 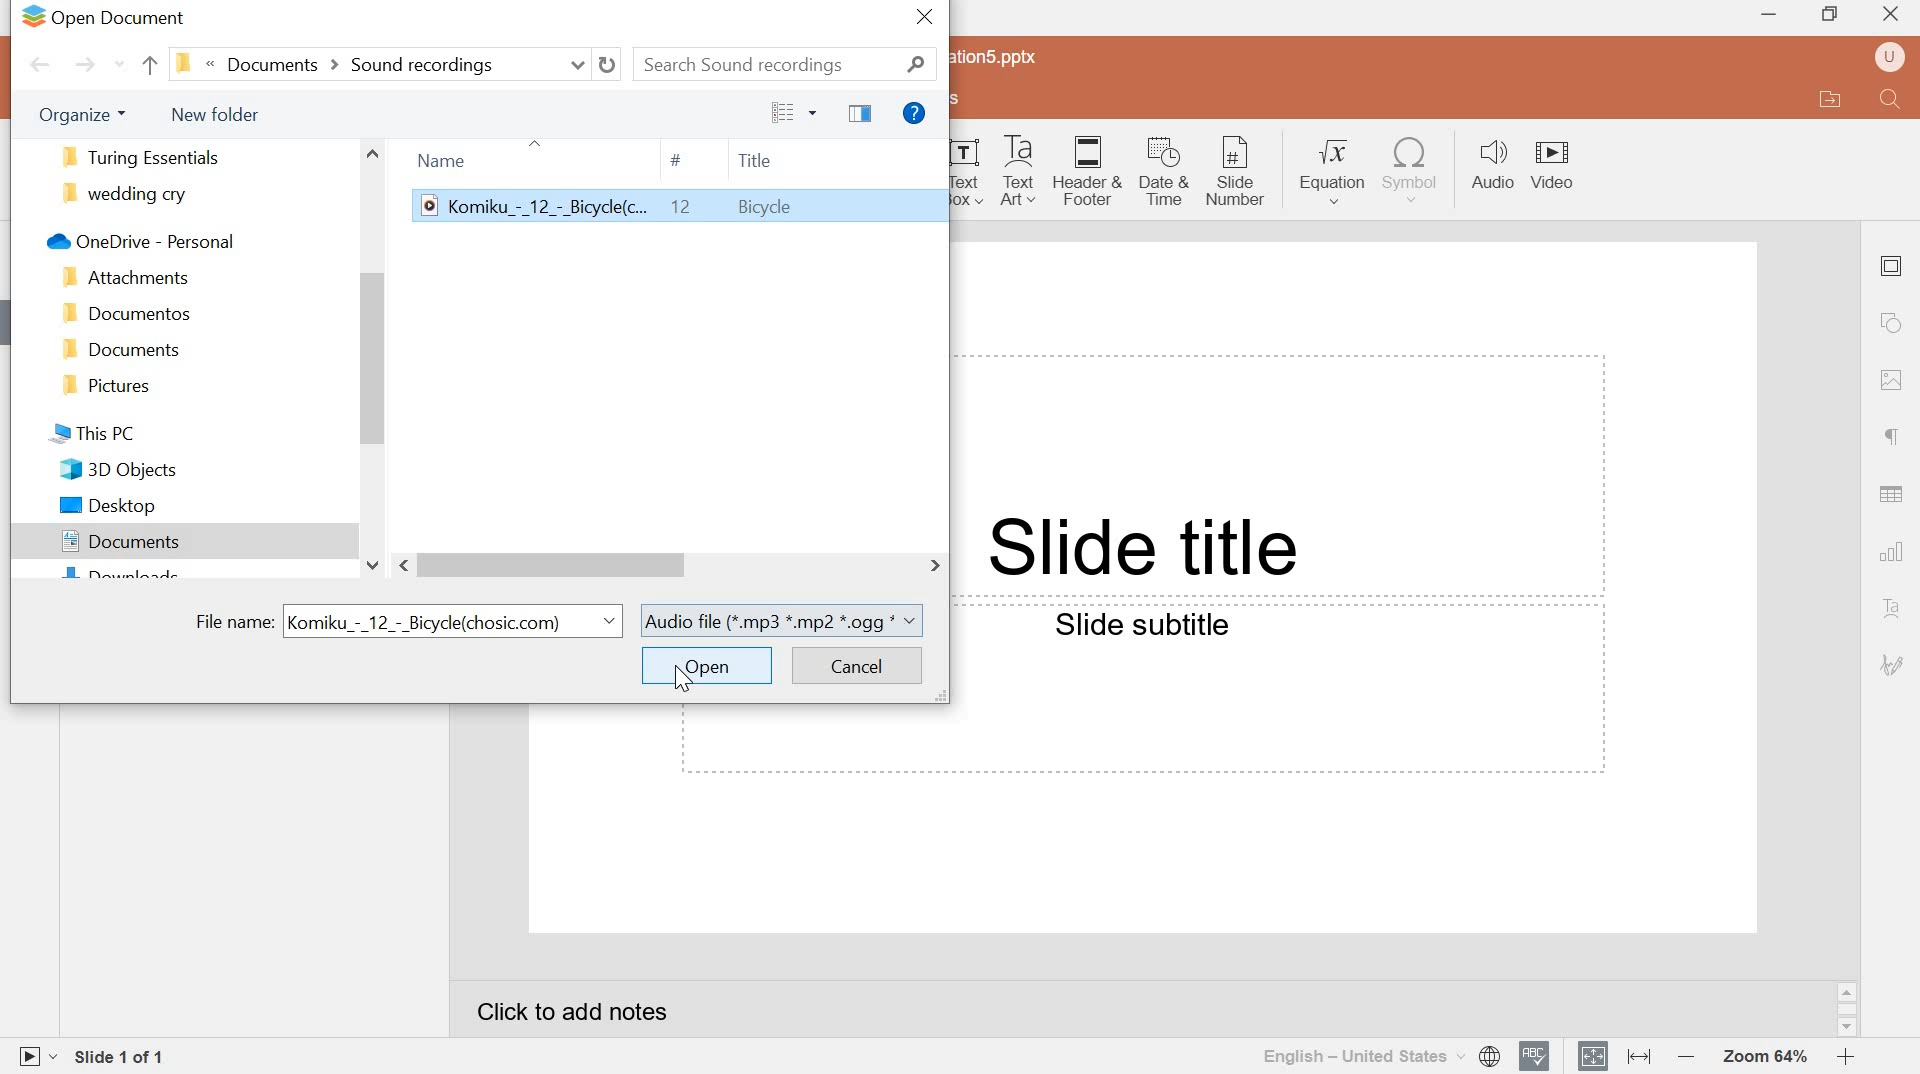 What do you see at coordinates (758, 157) in the screenshot?
I see `title` at bounding box center [758, 157].